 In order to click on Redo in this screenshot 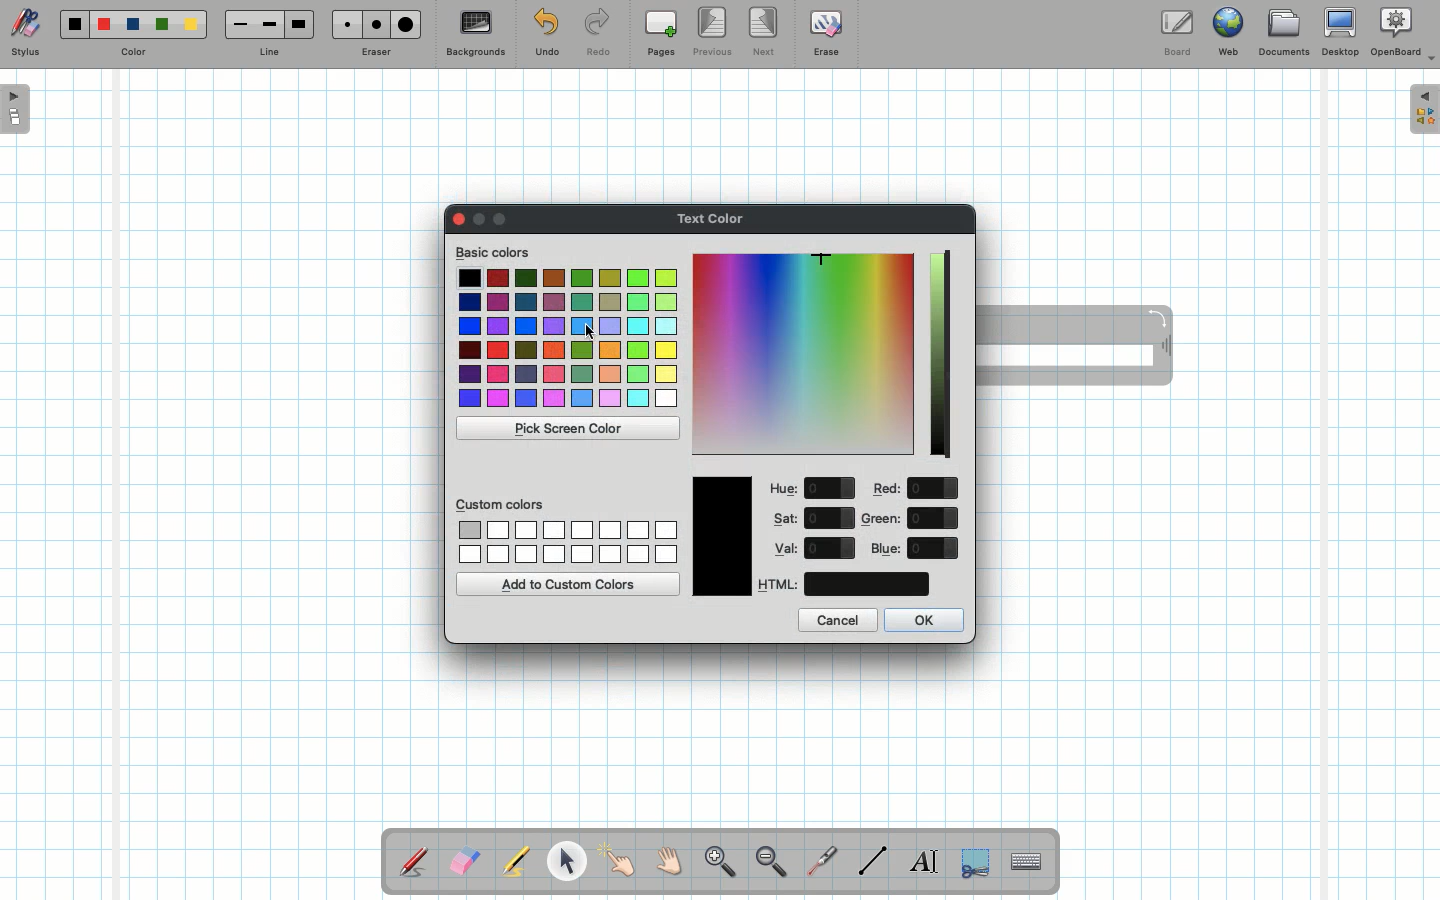, I will do `click(598, 36)`.